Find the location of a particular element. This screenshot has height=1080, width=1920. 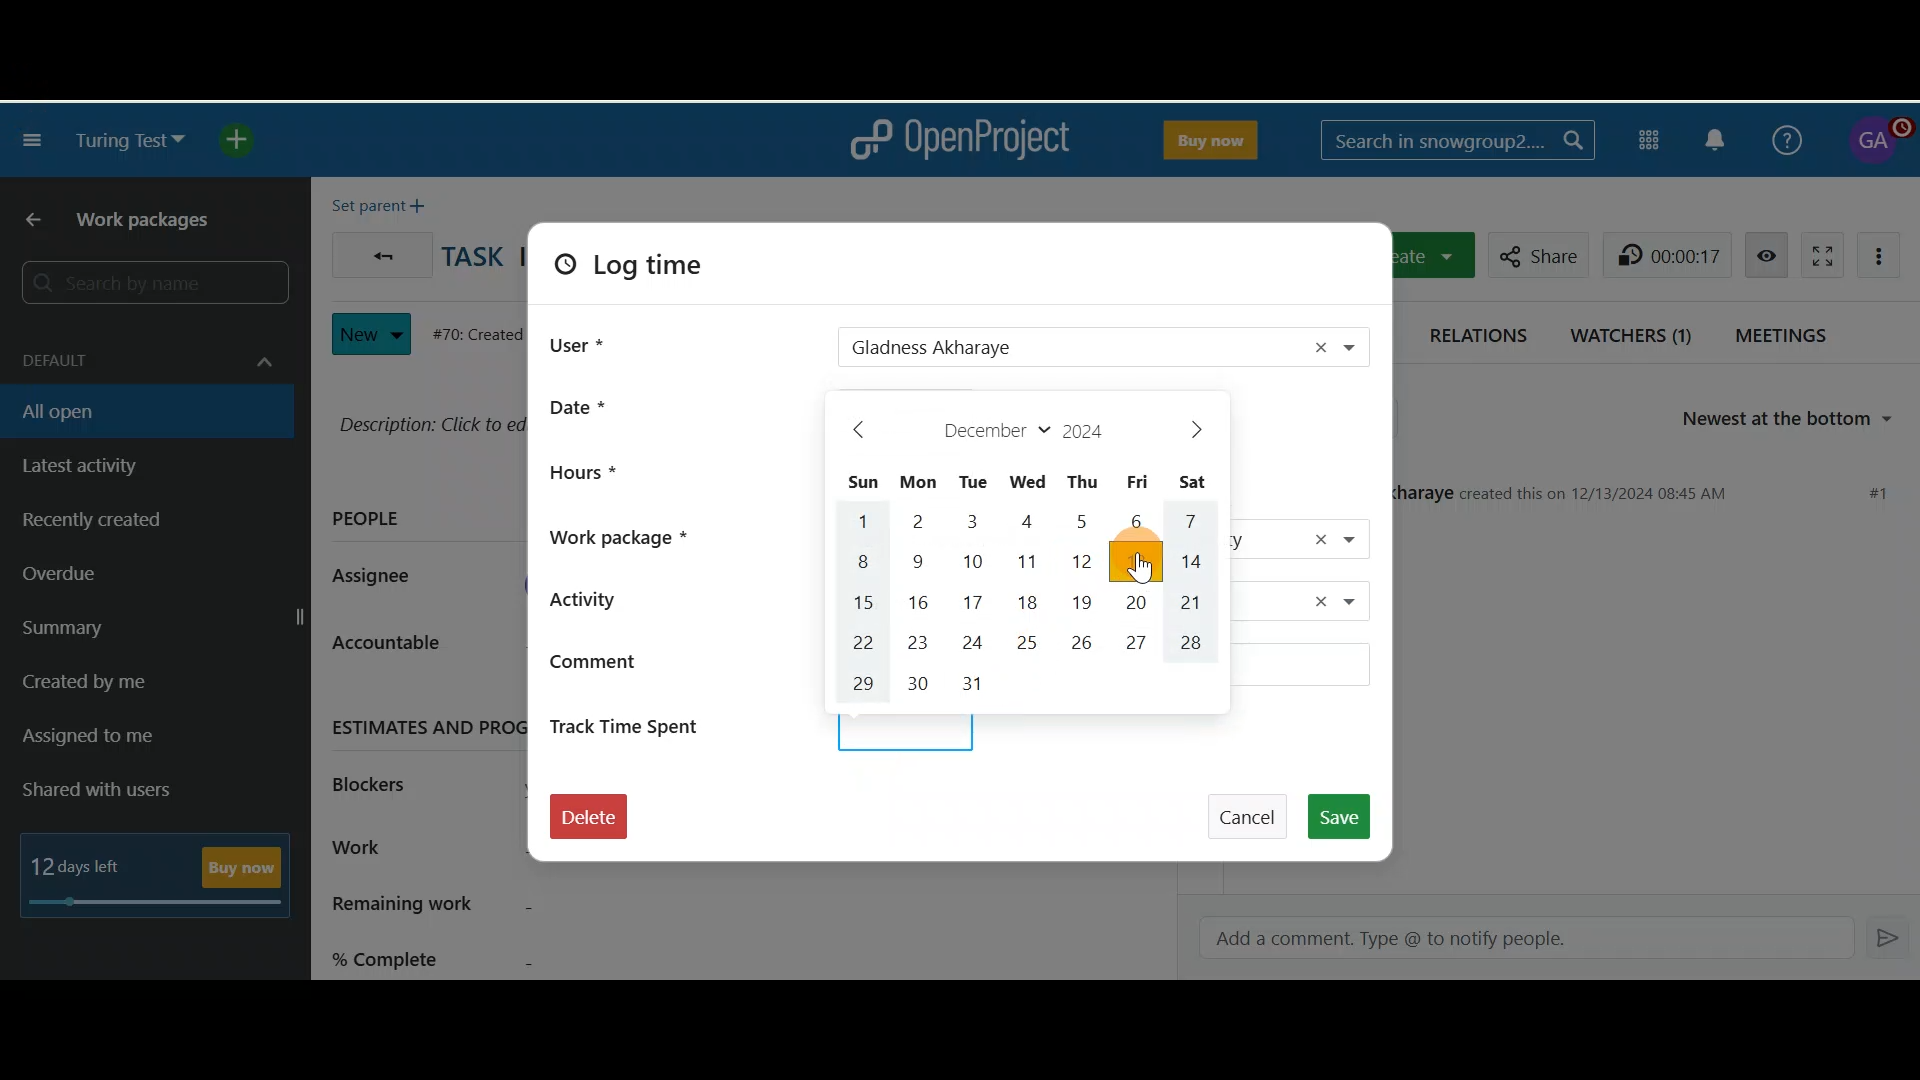

Wed is located at coordinates (1030, 481).